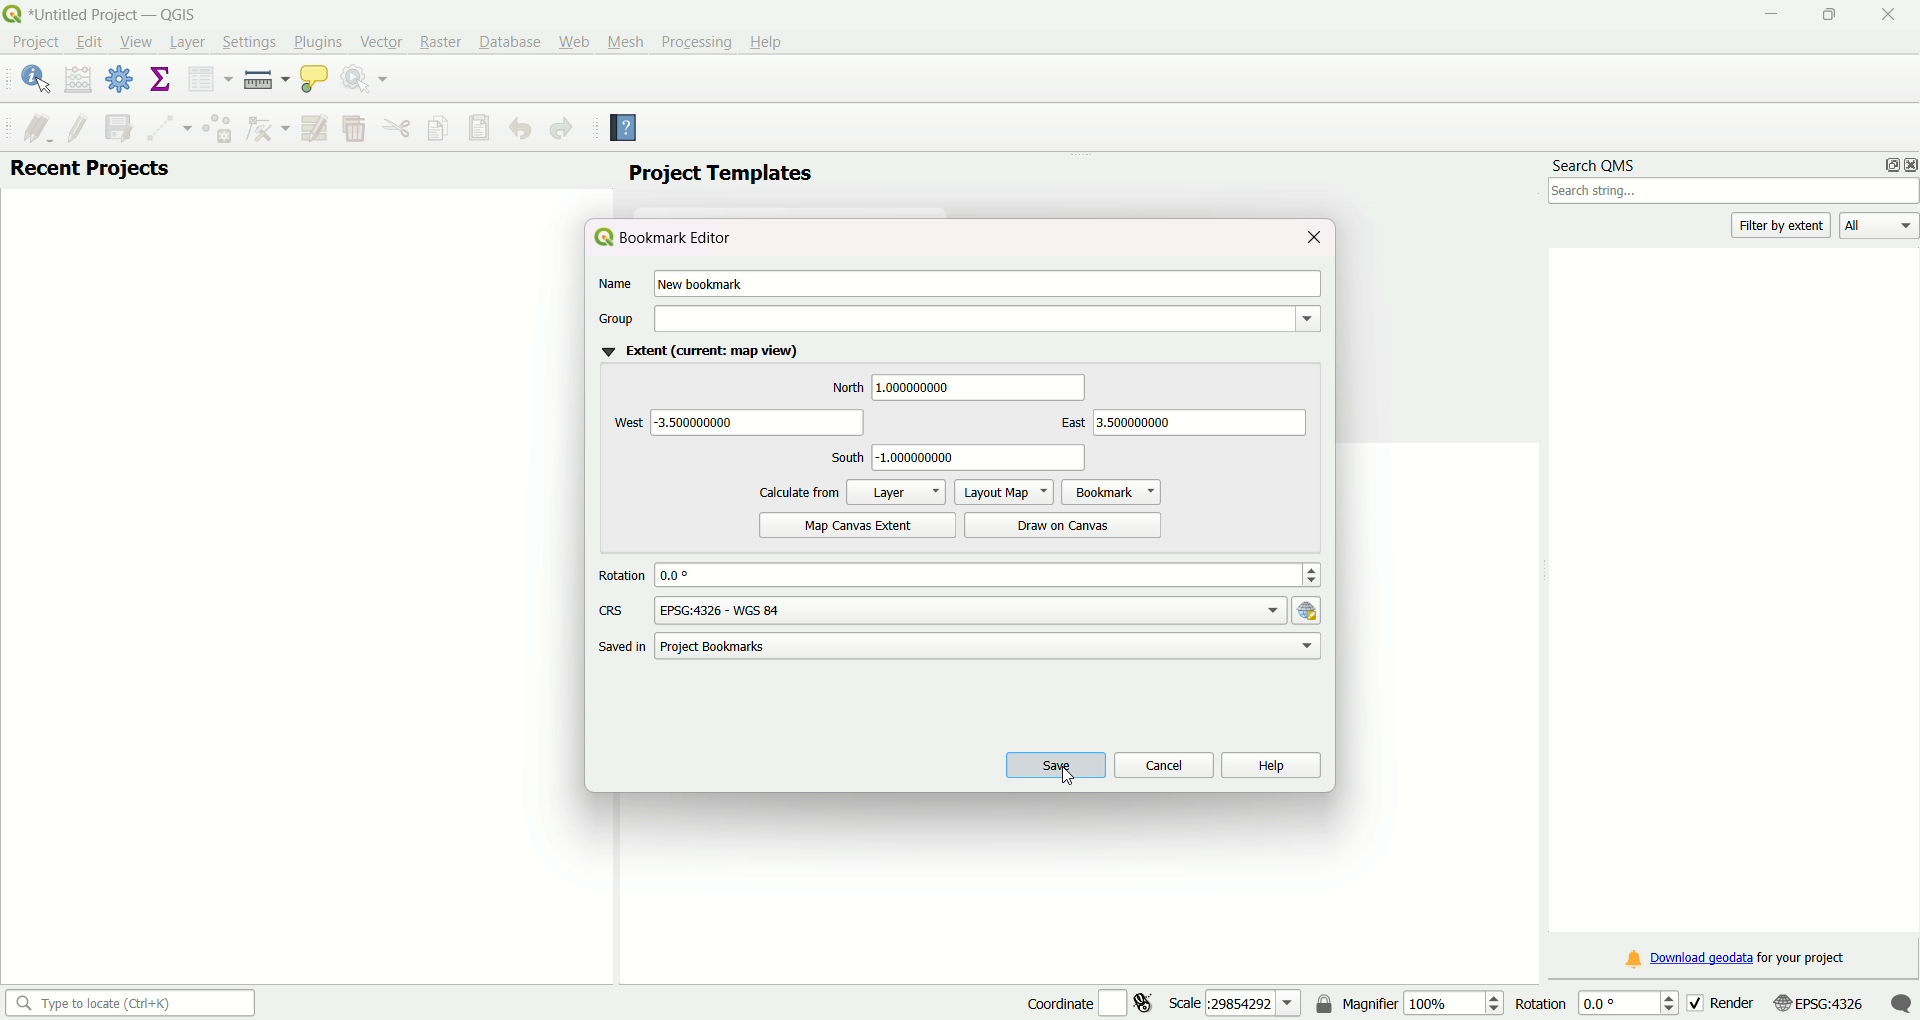 This screenshot has width=1920, height=1020. Describe the element at coordinates (799, 492) in the screenshot. I see `calculate from` at that location.